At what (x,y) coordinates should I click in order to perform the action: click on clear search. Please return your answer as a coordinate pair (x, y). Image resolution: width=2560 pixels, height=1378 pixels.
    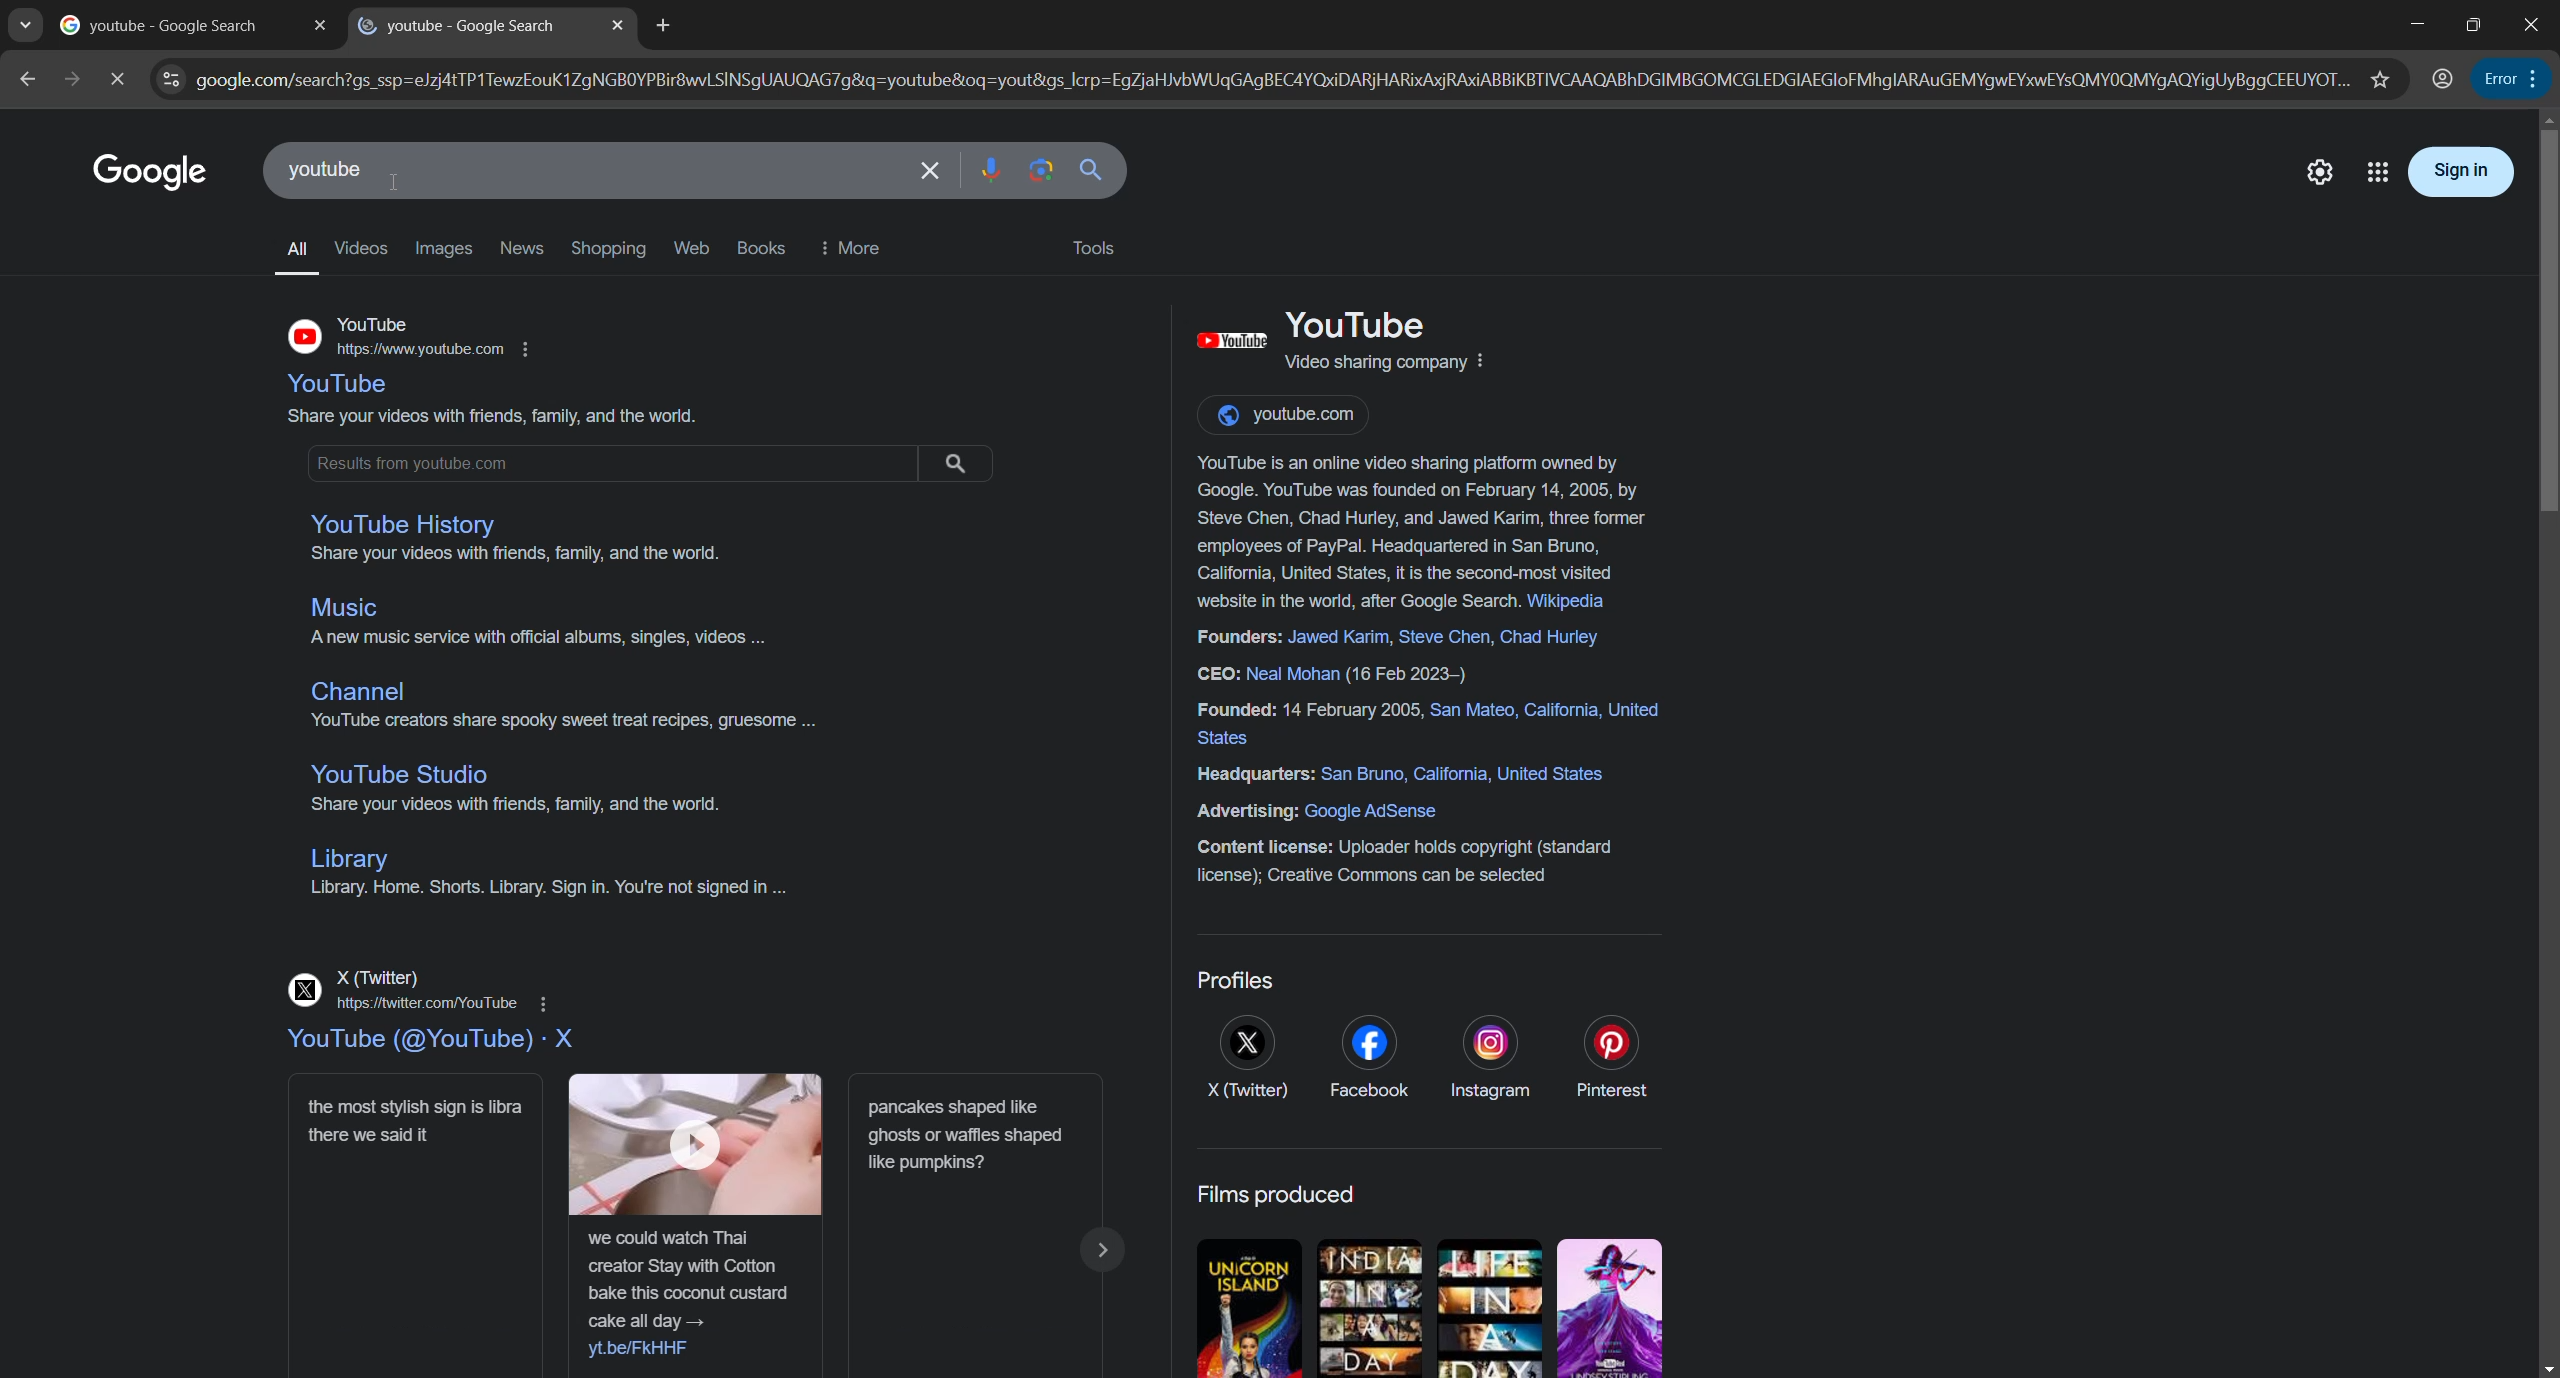
    Looking at the image, I should click on (932, 172).